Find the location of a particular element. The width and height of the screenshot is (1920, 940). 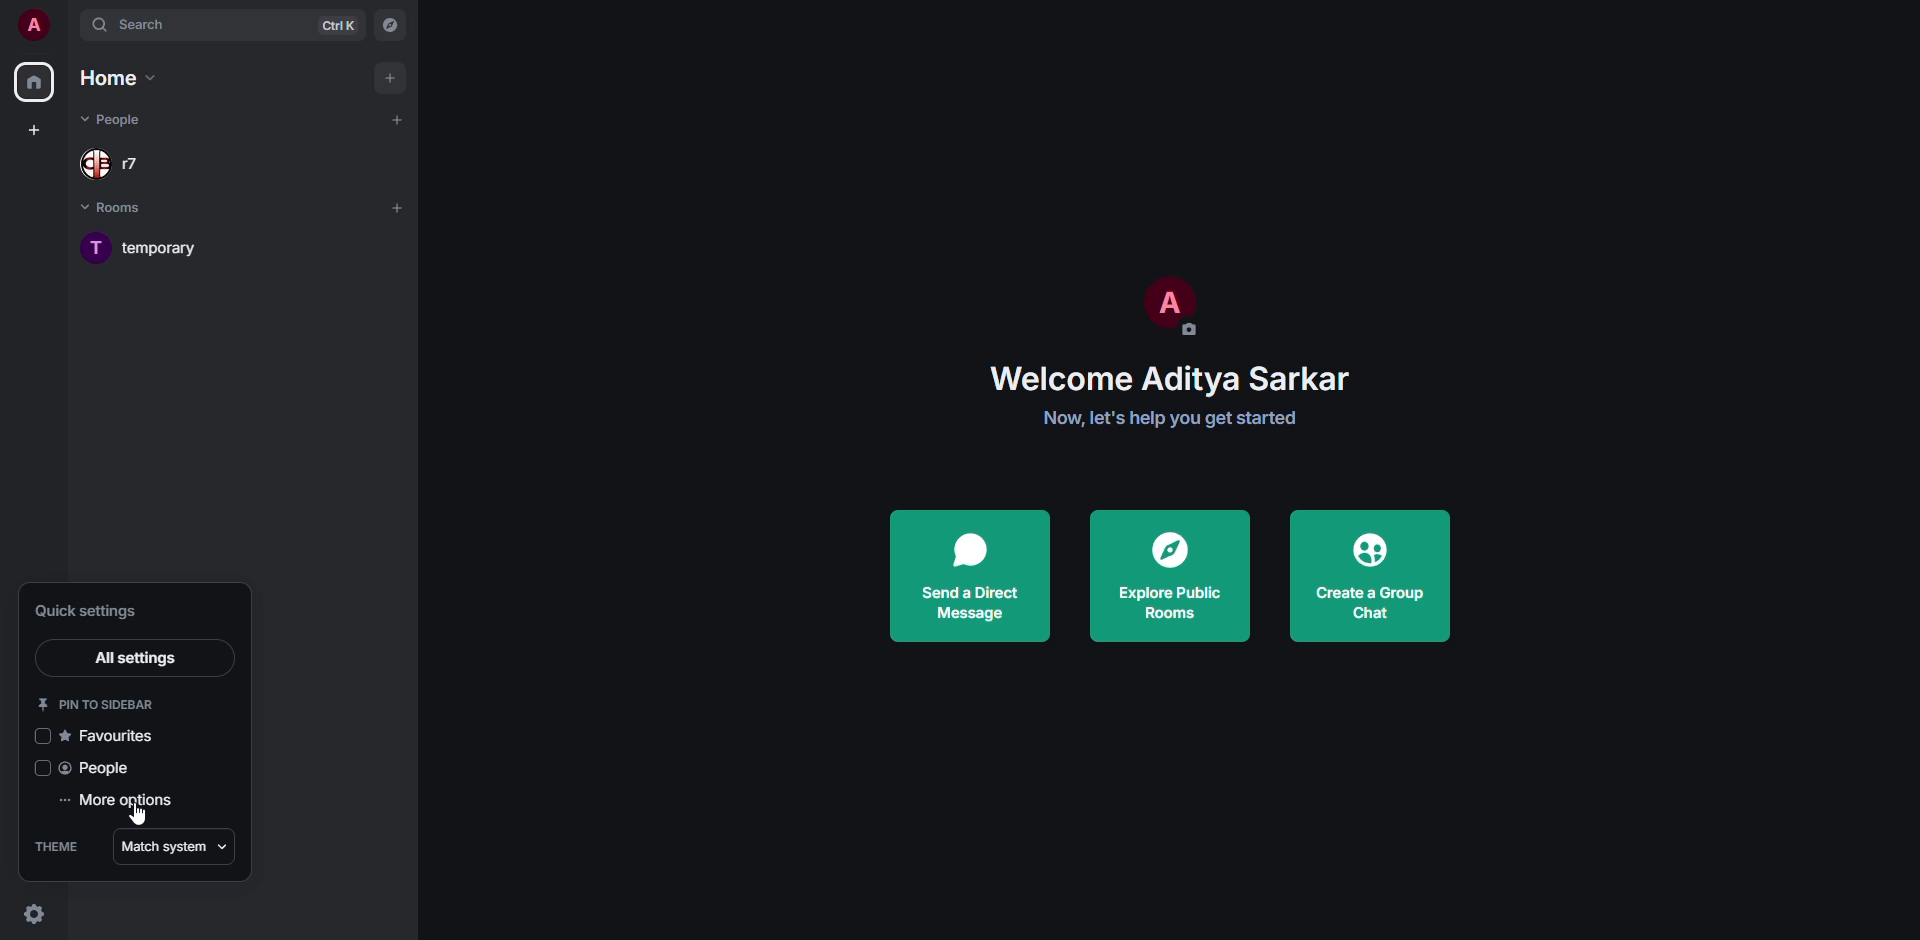

add is located at coordinates (399, 205).